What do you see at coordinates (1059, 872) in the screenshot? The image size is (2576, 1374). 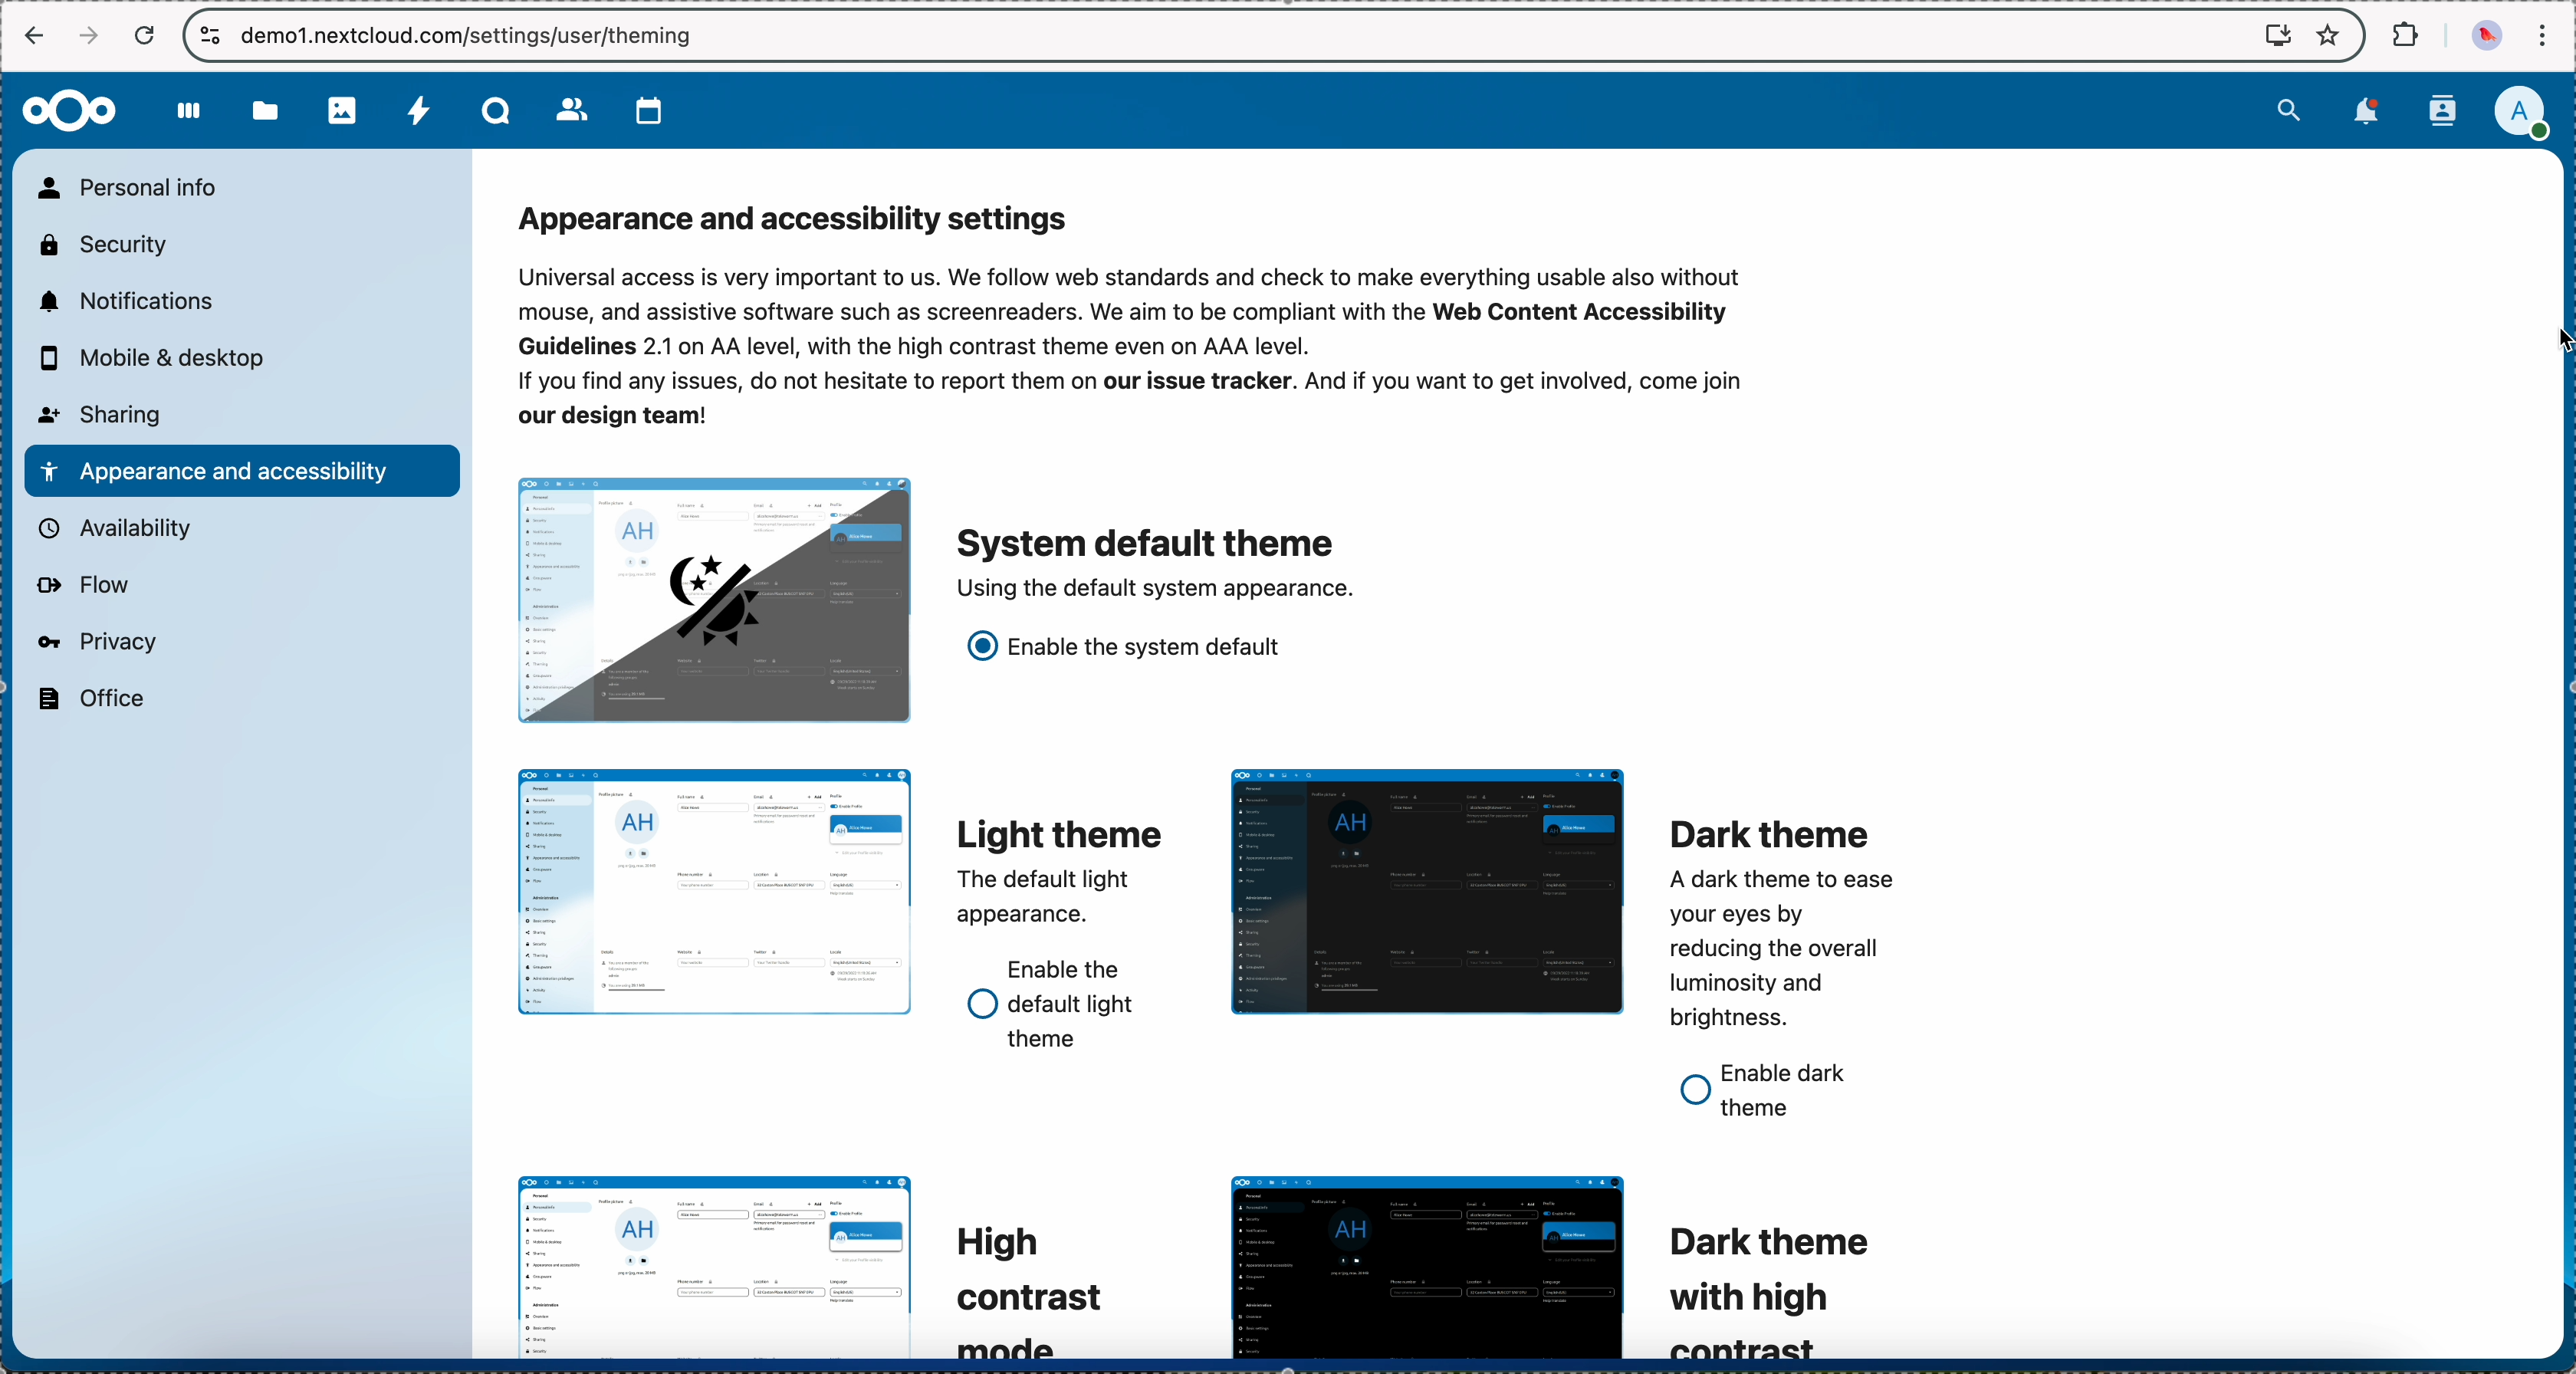 I see `light theme` at bounding box center [1059, 872].